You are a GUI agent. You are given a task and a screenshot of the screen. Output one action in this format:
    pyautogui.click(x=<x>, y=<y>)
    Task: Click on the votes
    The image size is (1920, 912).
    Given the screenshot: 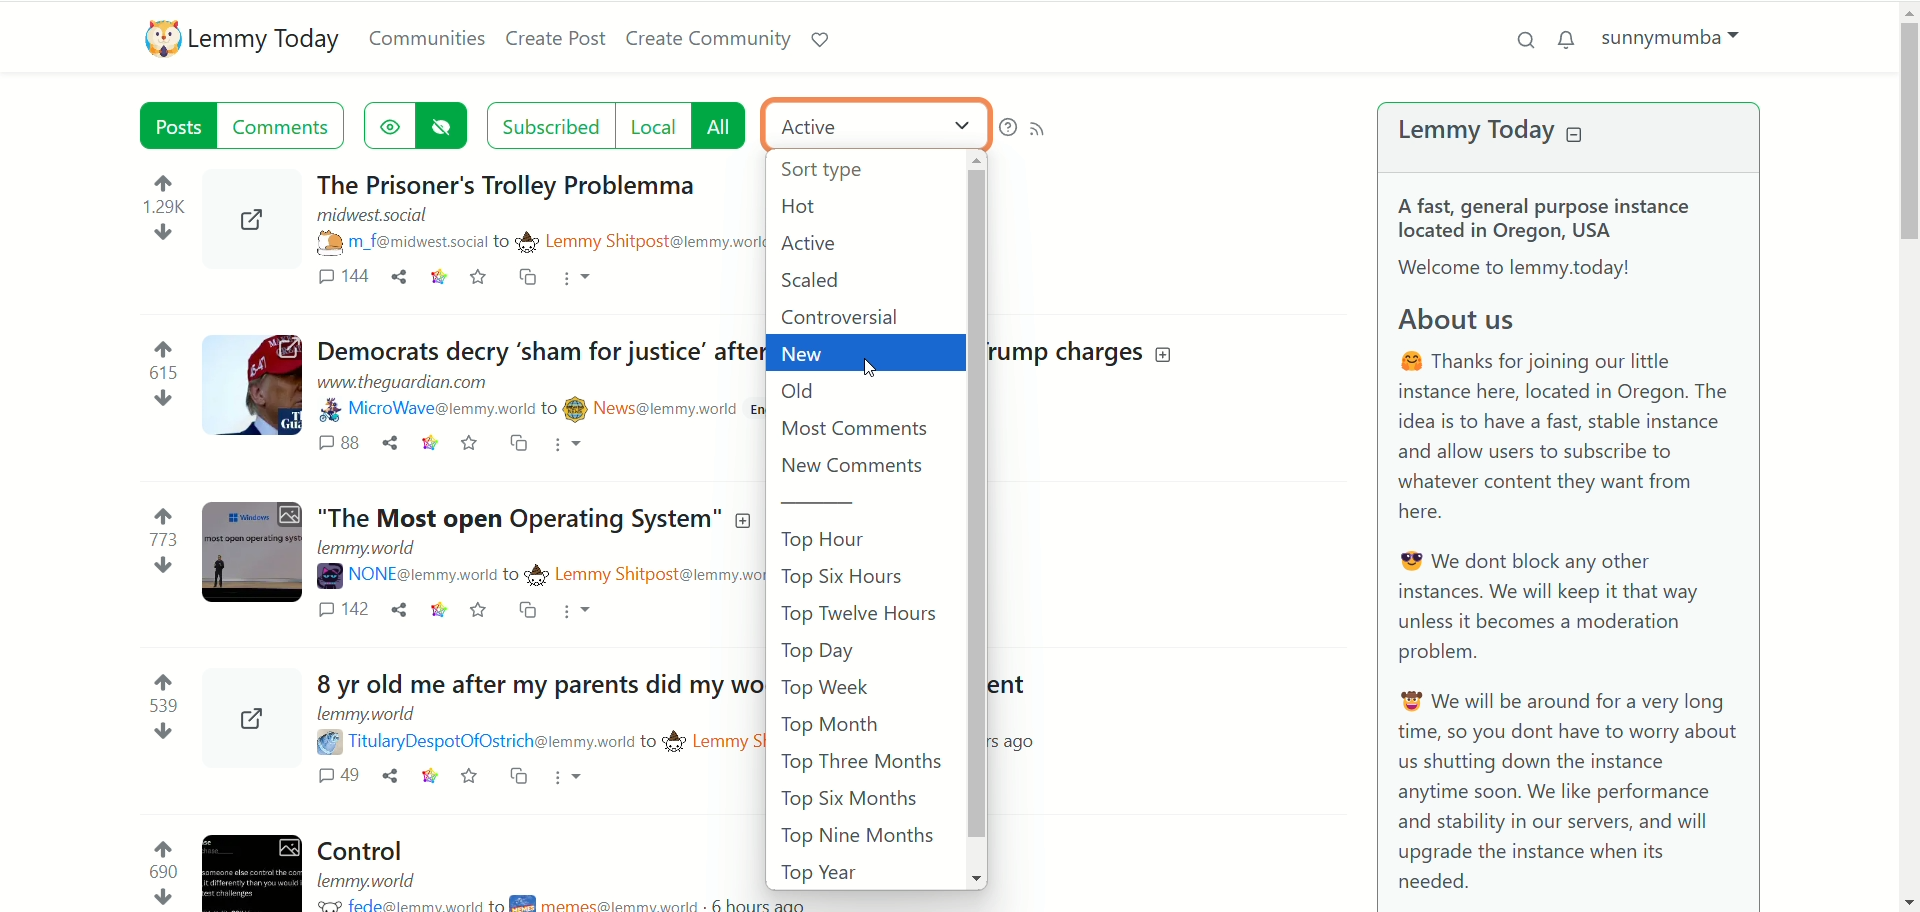 What is the action you would take?
    pyautogui.click(x=166, y=214)
    